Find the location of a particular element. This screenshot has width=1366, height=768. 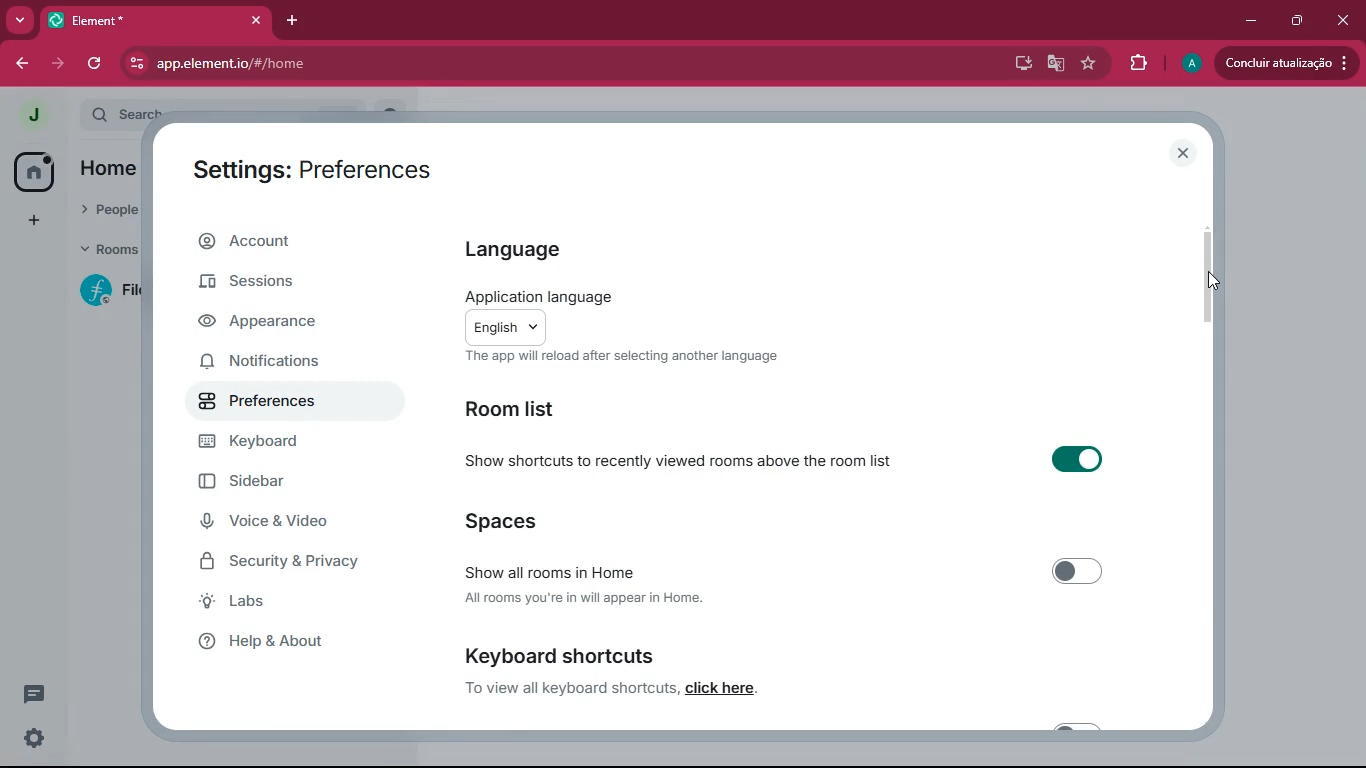

help is located at coordinates (289, 647).